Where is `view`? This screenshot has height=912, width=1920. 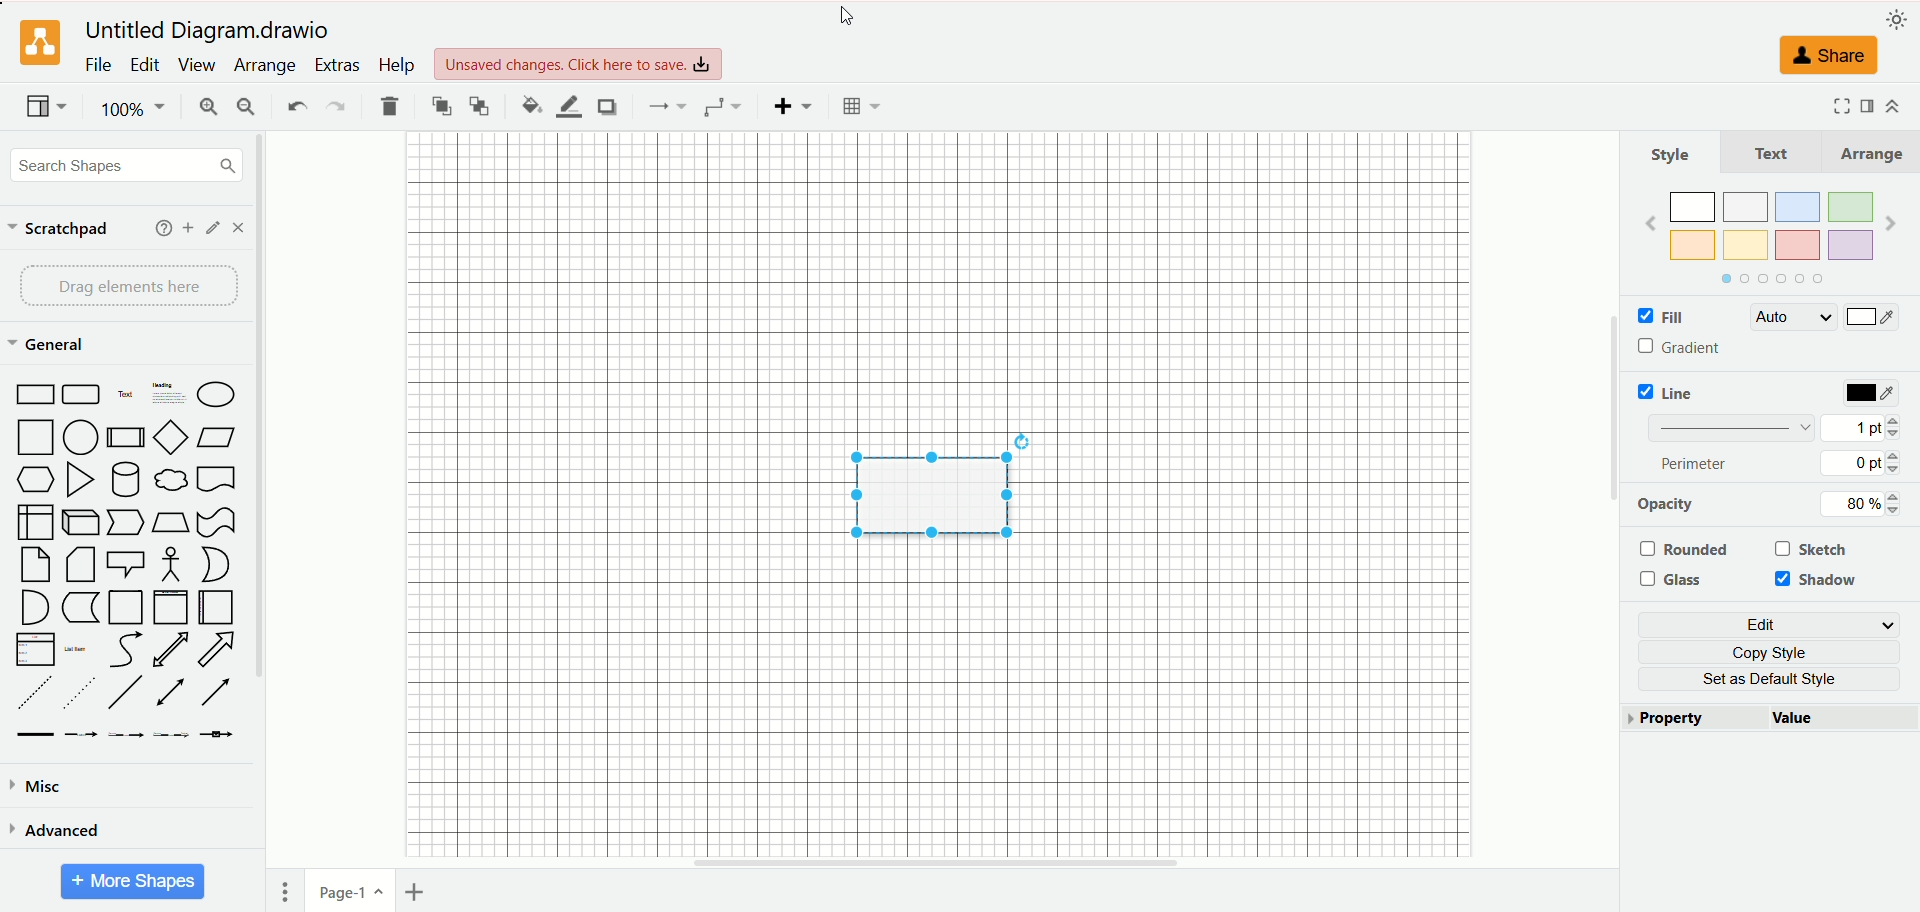
view is located at coordinates (47, 108).